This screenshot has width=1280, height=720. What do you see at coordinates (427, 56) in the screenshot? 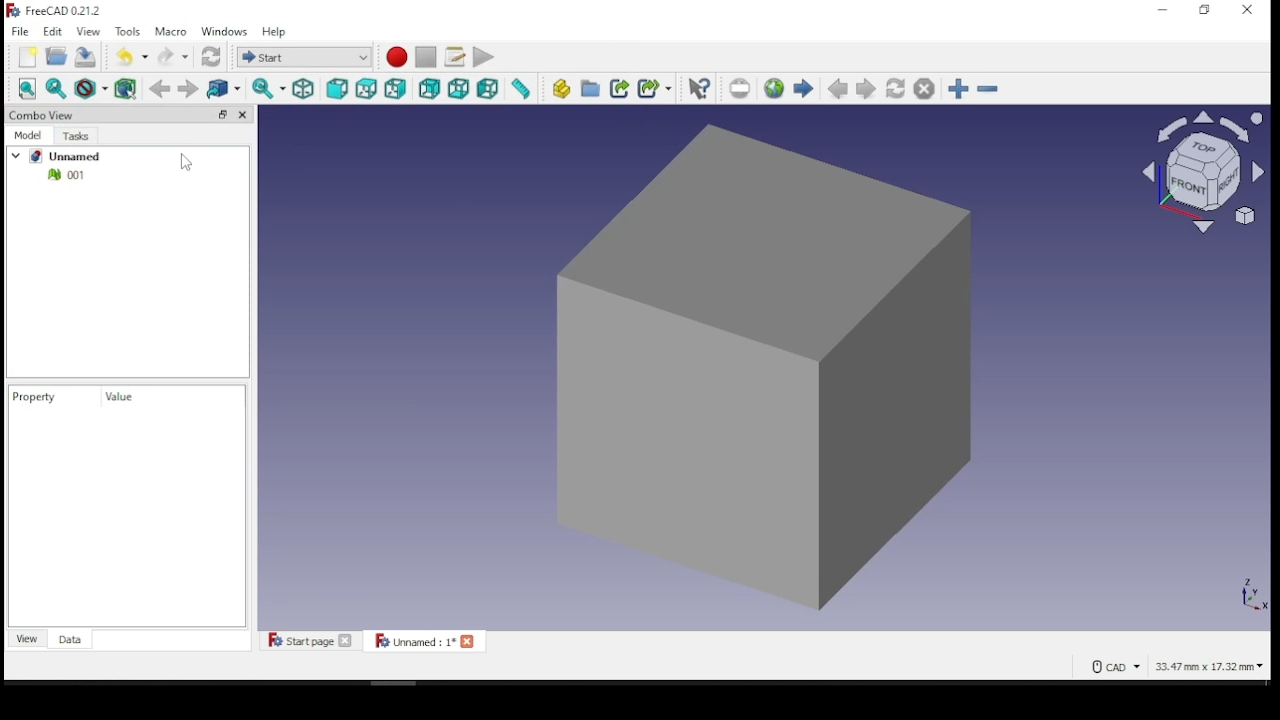
I see `stop macro recording` at bounding box center [427, 56].